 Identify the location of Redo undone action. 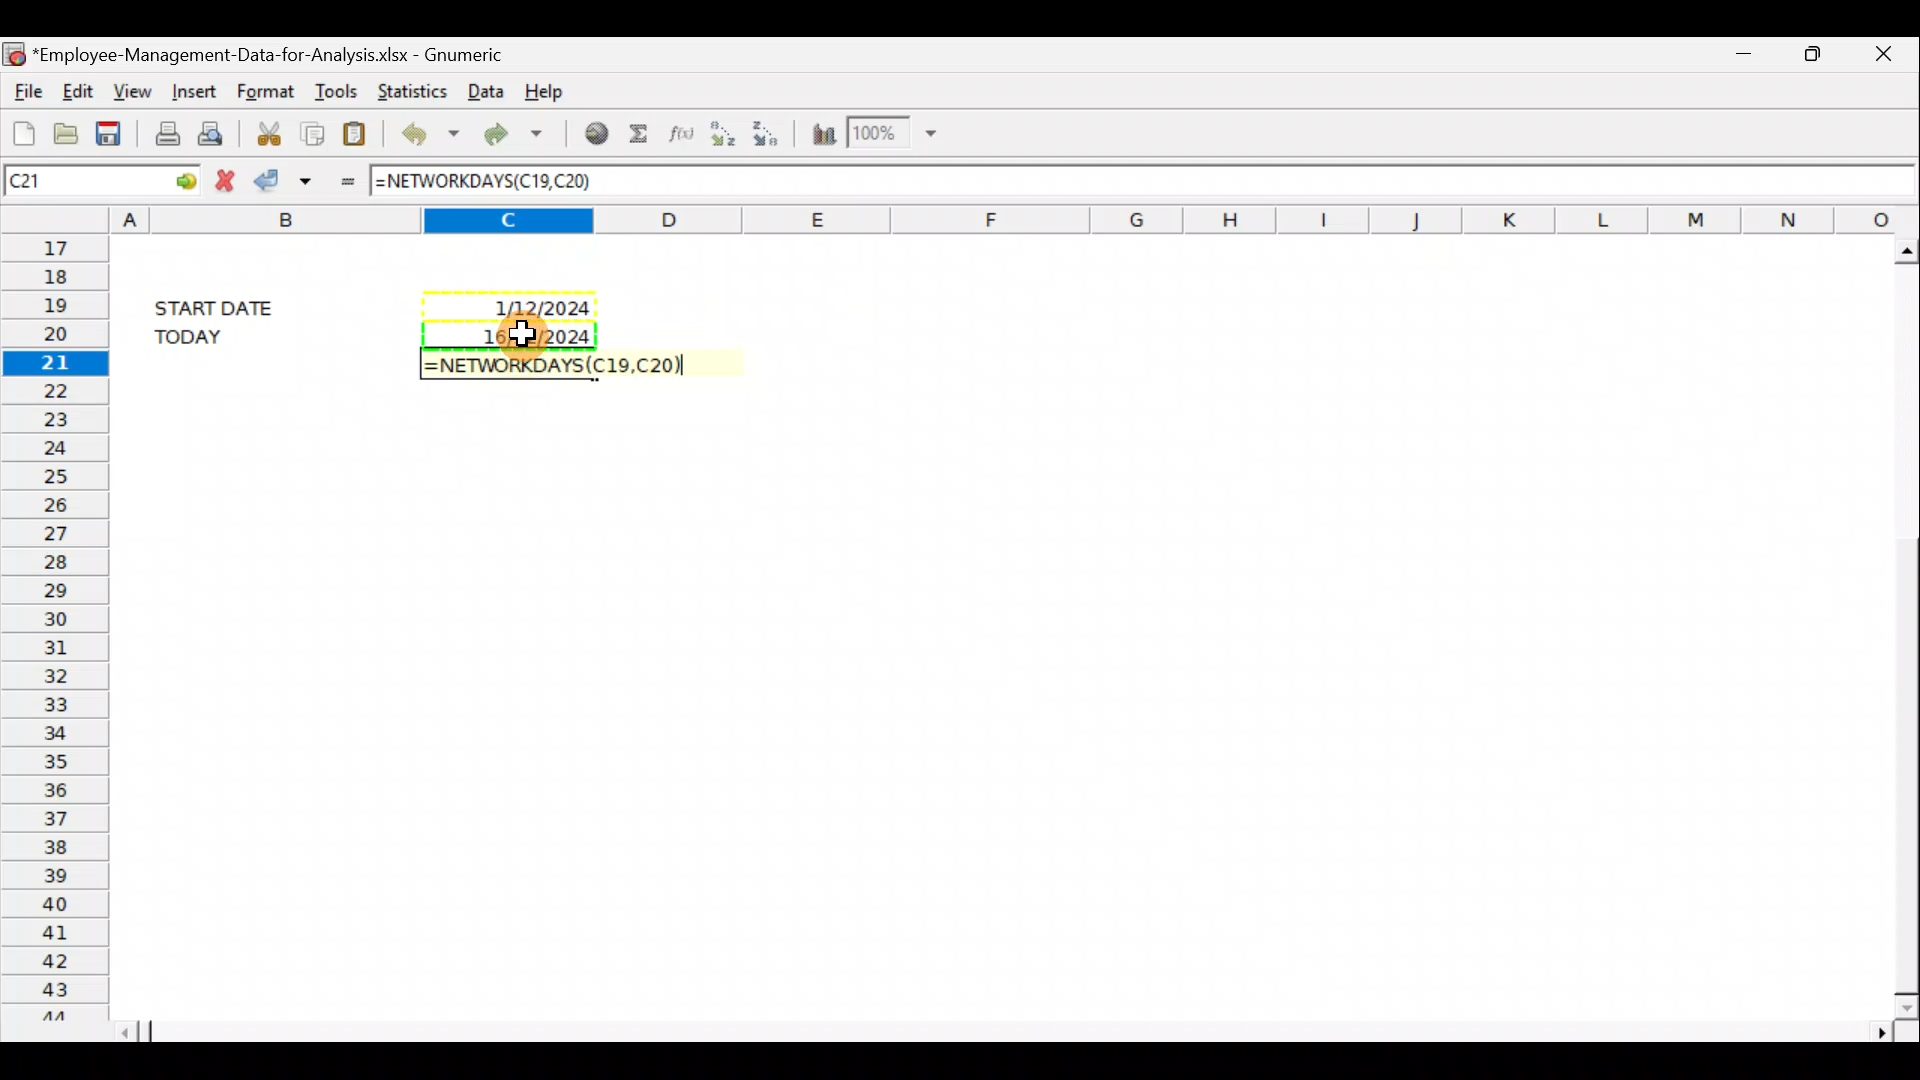
(509, 133).